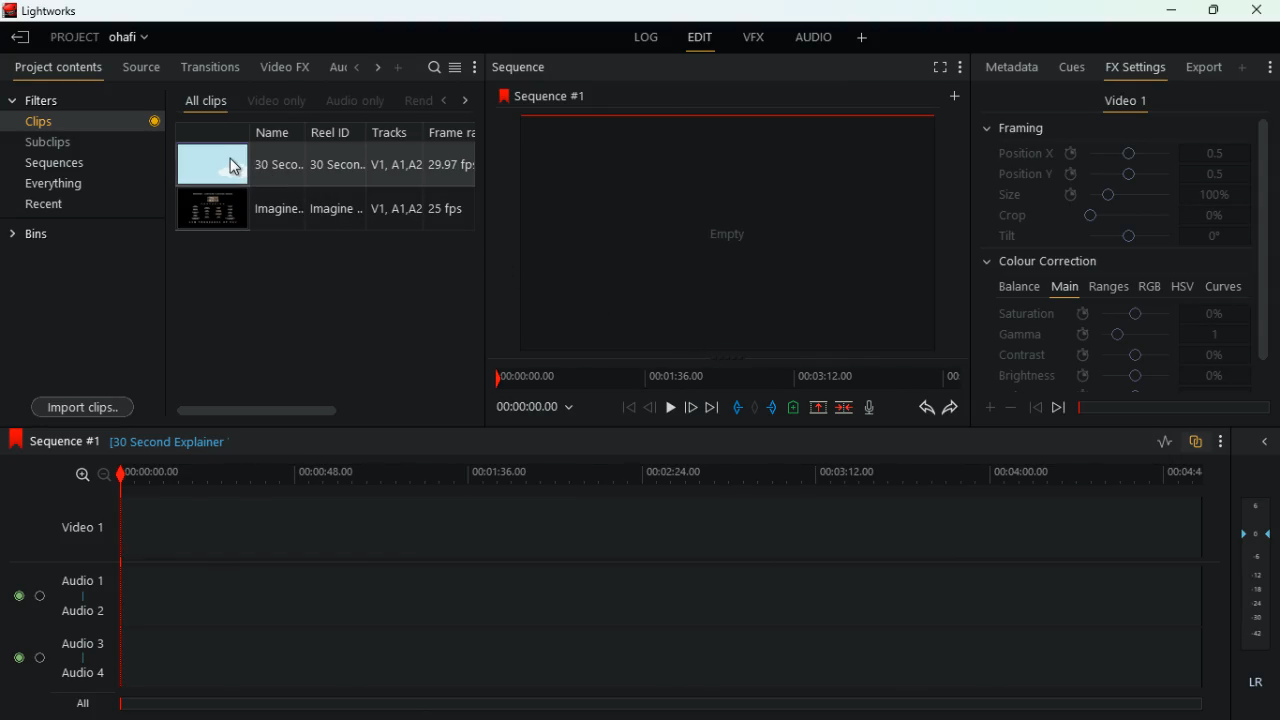 The width and height of the screenshot is (1280, 720). Describe the element at coordinates (699, 39) in the screenshot. I see `edit` at that location.